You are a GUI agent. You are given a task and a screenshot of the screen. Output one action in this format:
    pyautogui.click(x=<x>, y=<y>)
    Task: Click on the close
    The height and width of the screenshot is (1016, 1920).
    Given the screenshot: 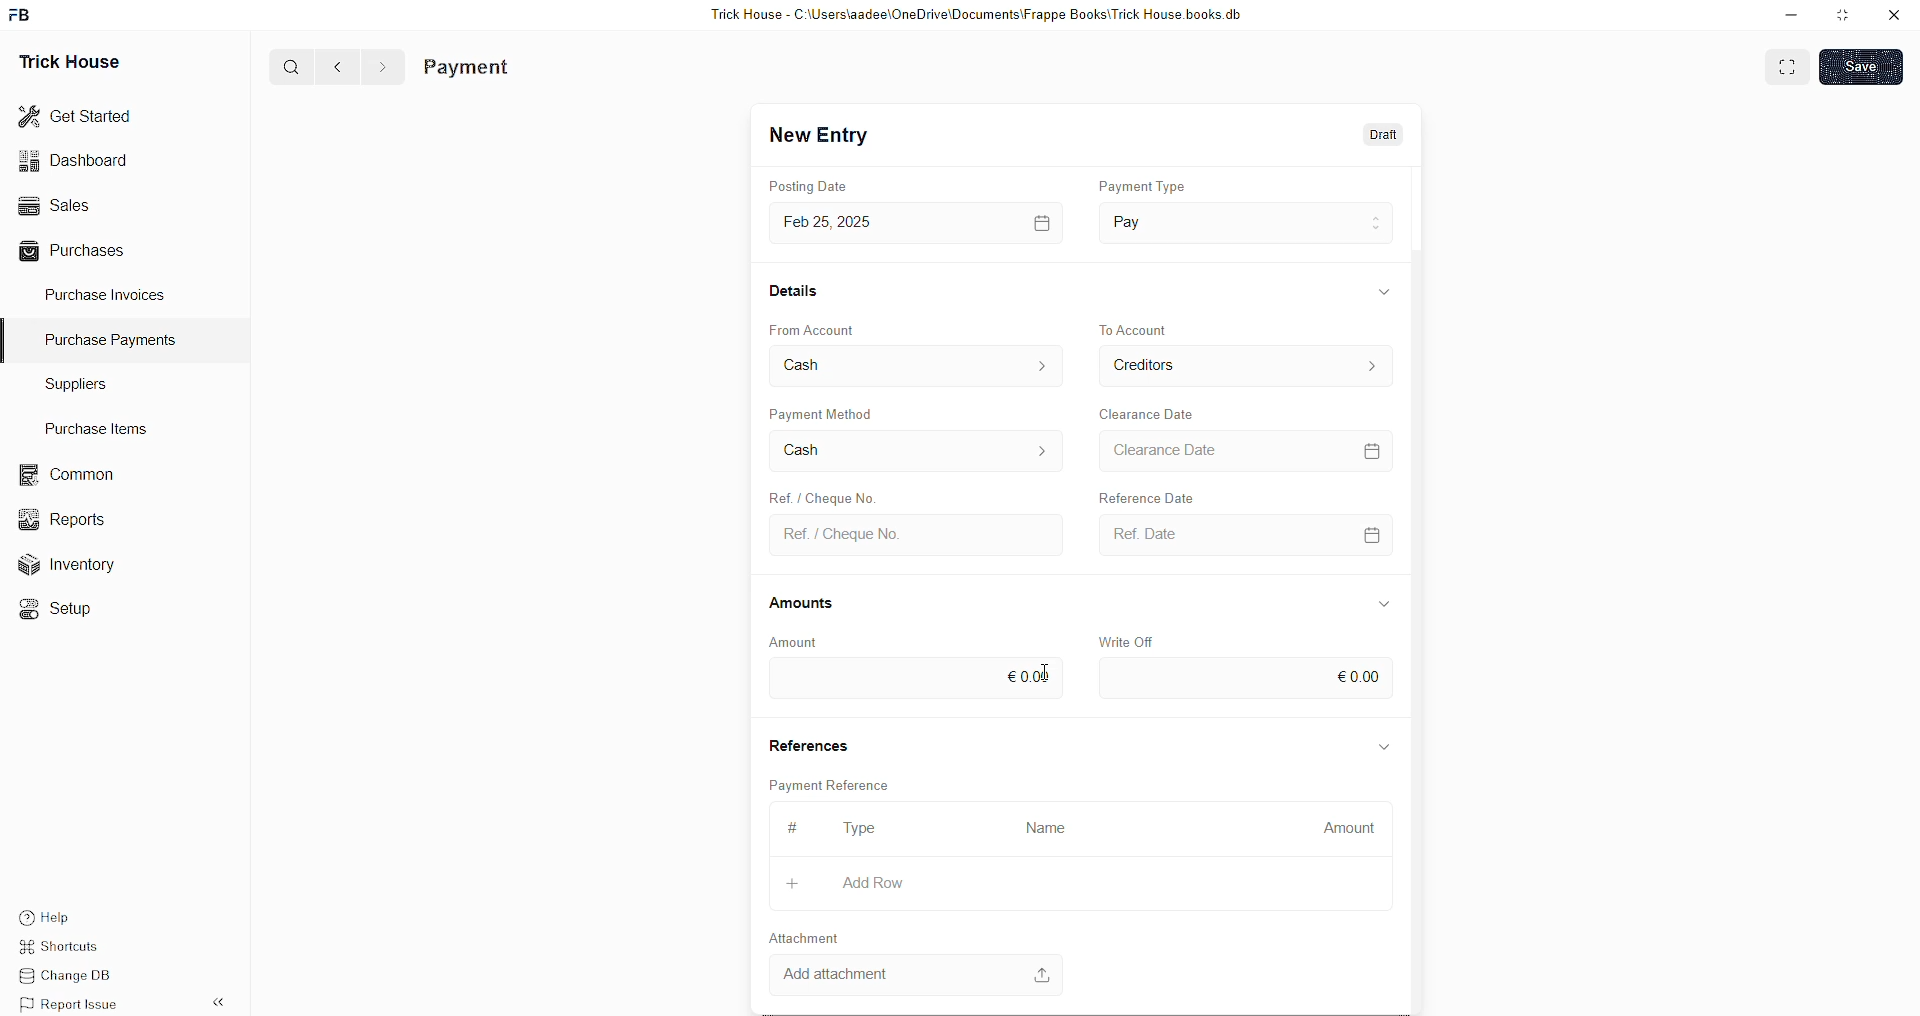 What is the action you would take?
    pyautogui.click(x=1894, y=15)
    